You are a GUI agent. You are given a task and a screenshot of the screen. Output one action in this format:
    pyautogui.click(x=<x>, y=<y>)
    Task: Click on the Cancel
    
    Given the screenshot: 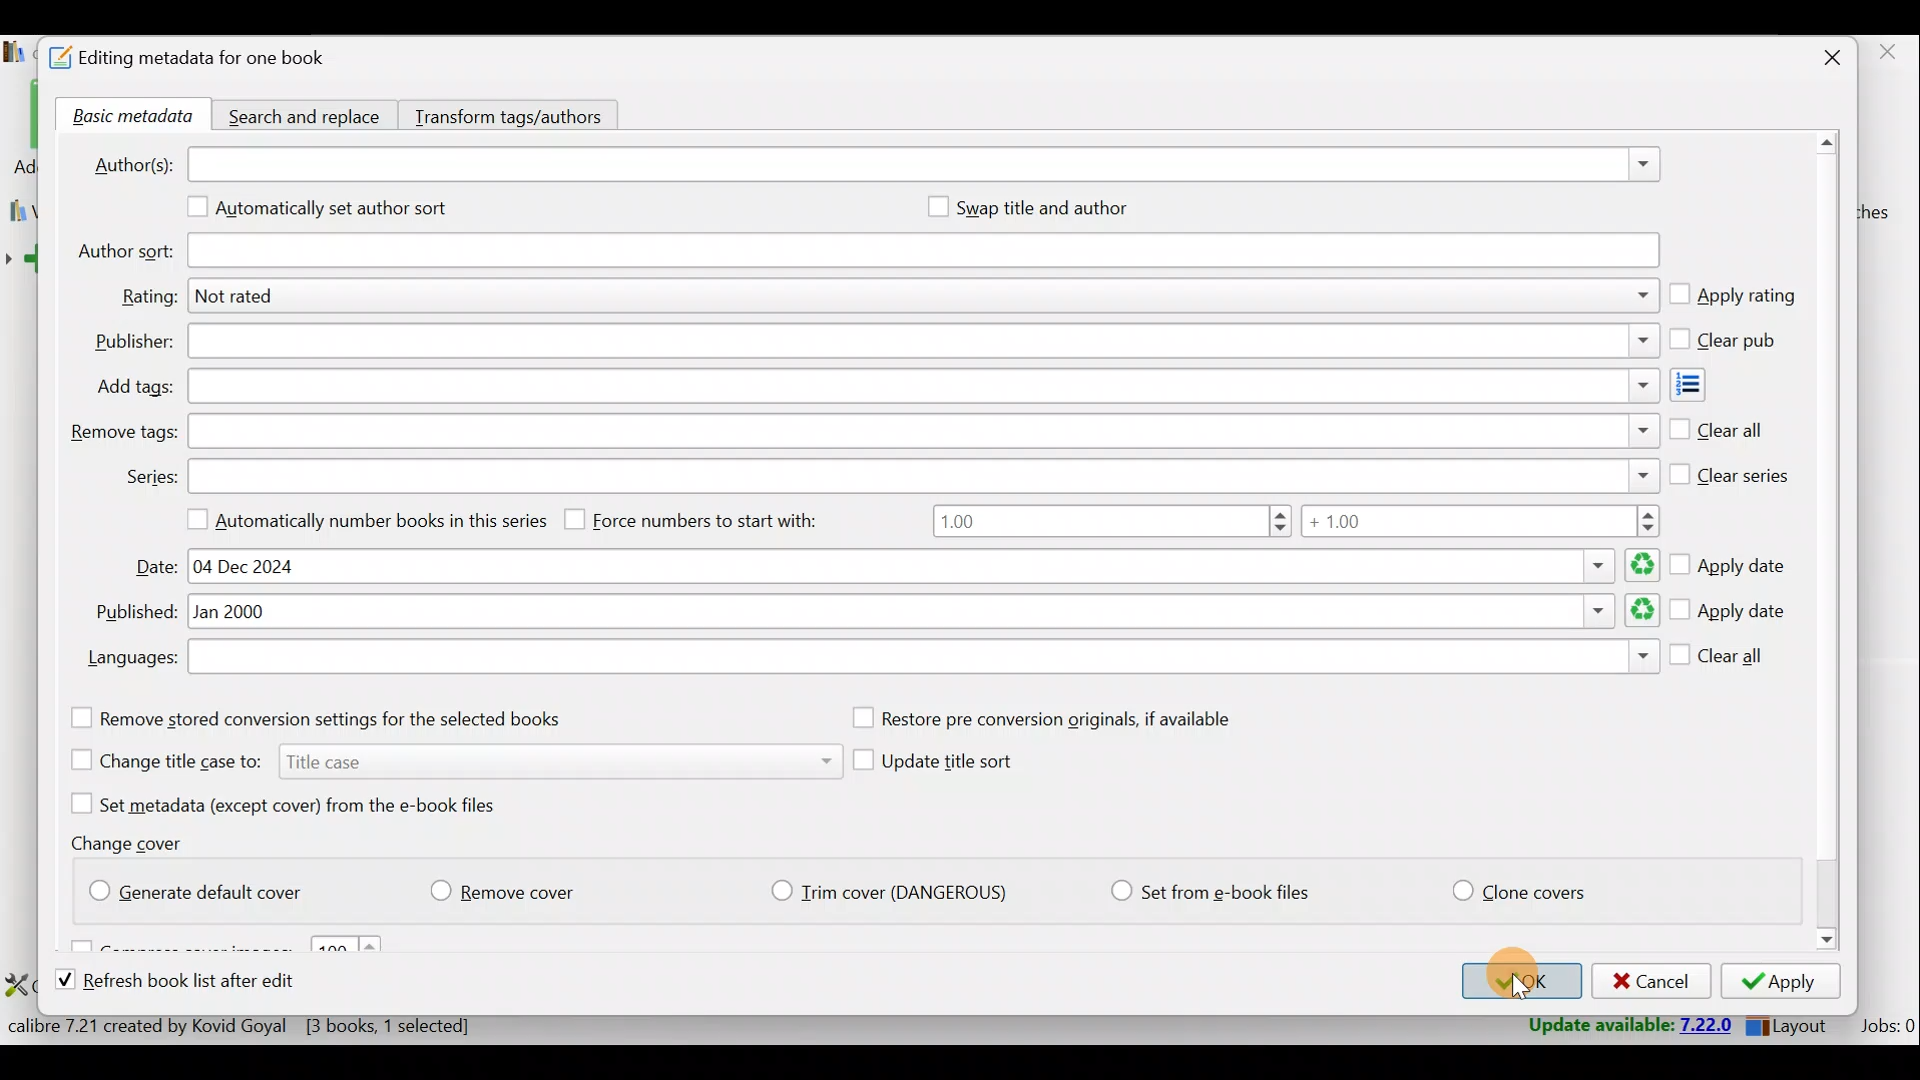 What is the action you would take?
    pyautogui.click(x=1648, y=982)
    